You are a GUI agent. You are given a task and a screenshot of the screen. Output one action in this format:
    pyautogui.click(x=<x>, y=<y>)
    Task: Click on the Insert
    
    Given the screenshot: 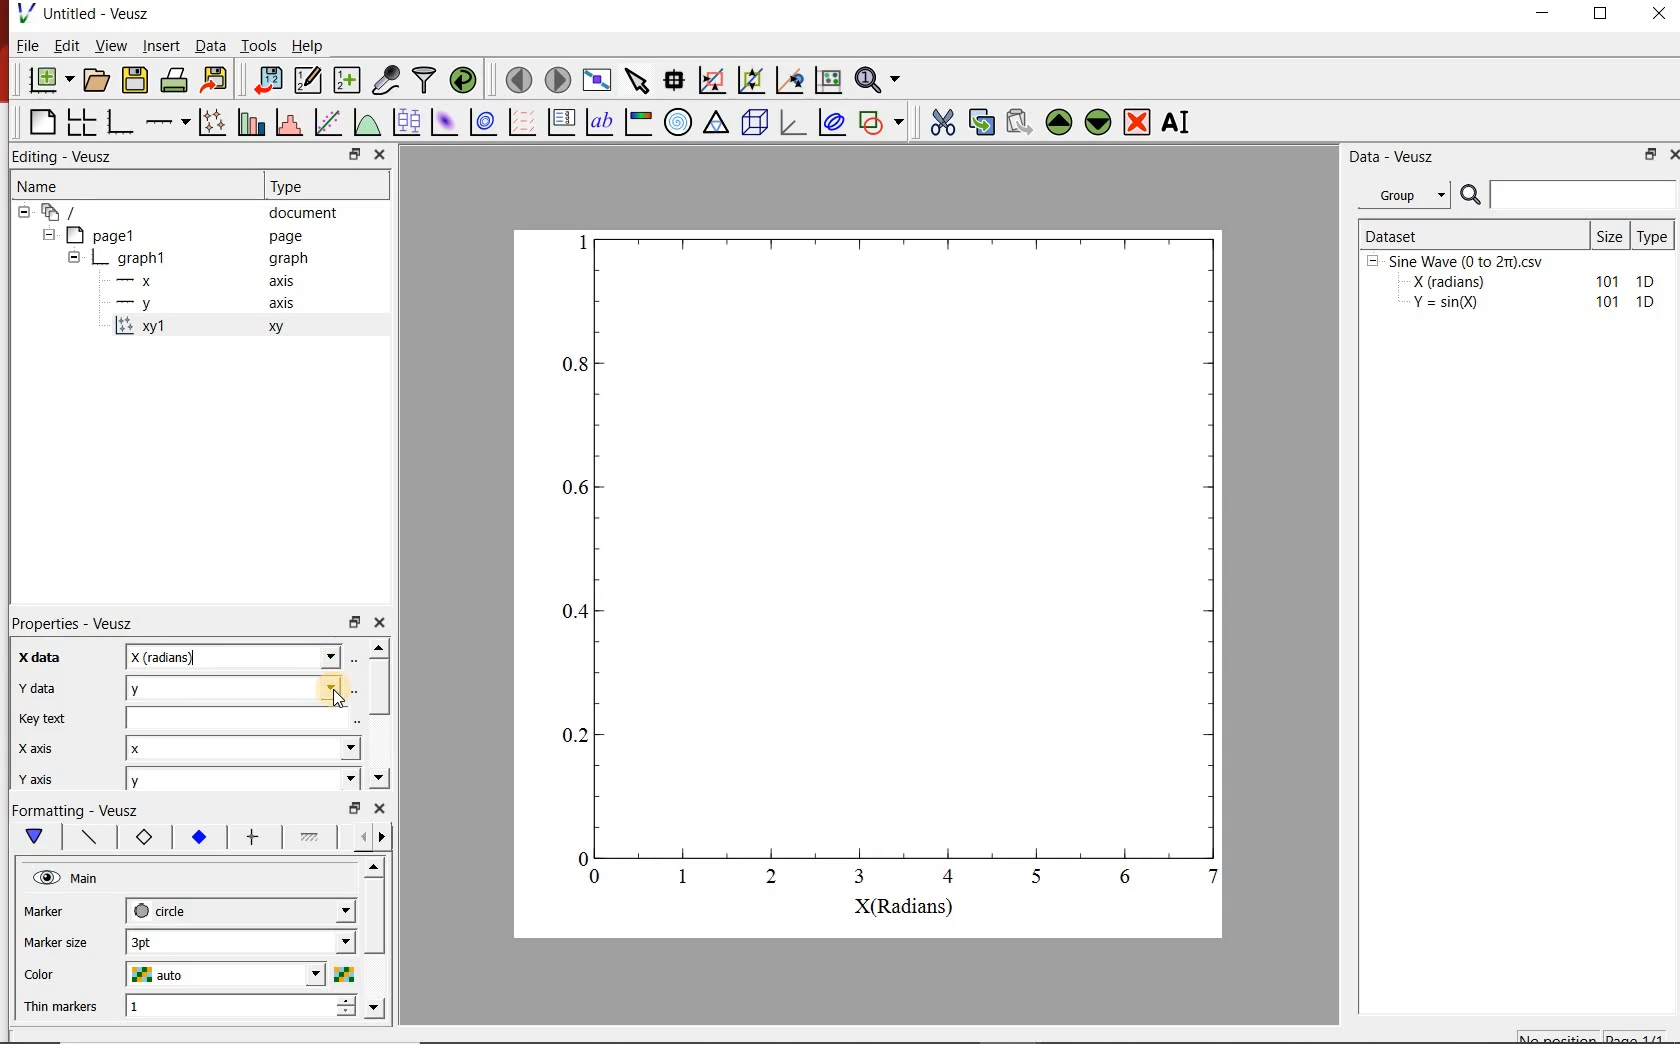 What is the action you would take?
    pyautogui.click(x=162, y=45)
    